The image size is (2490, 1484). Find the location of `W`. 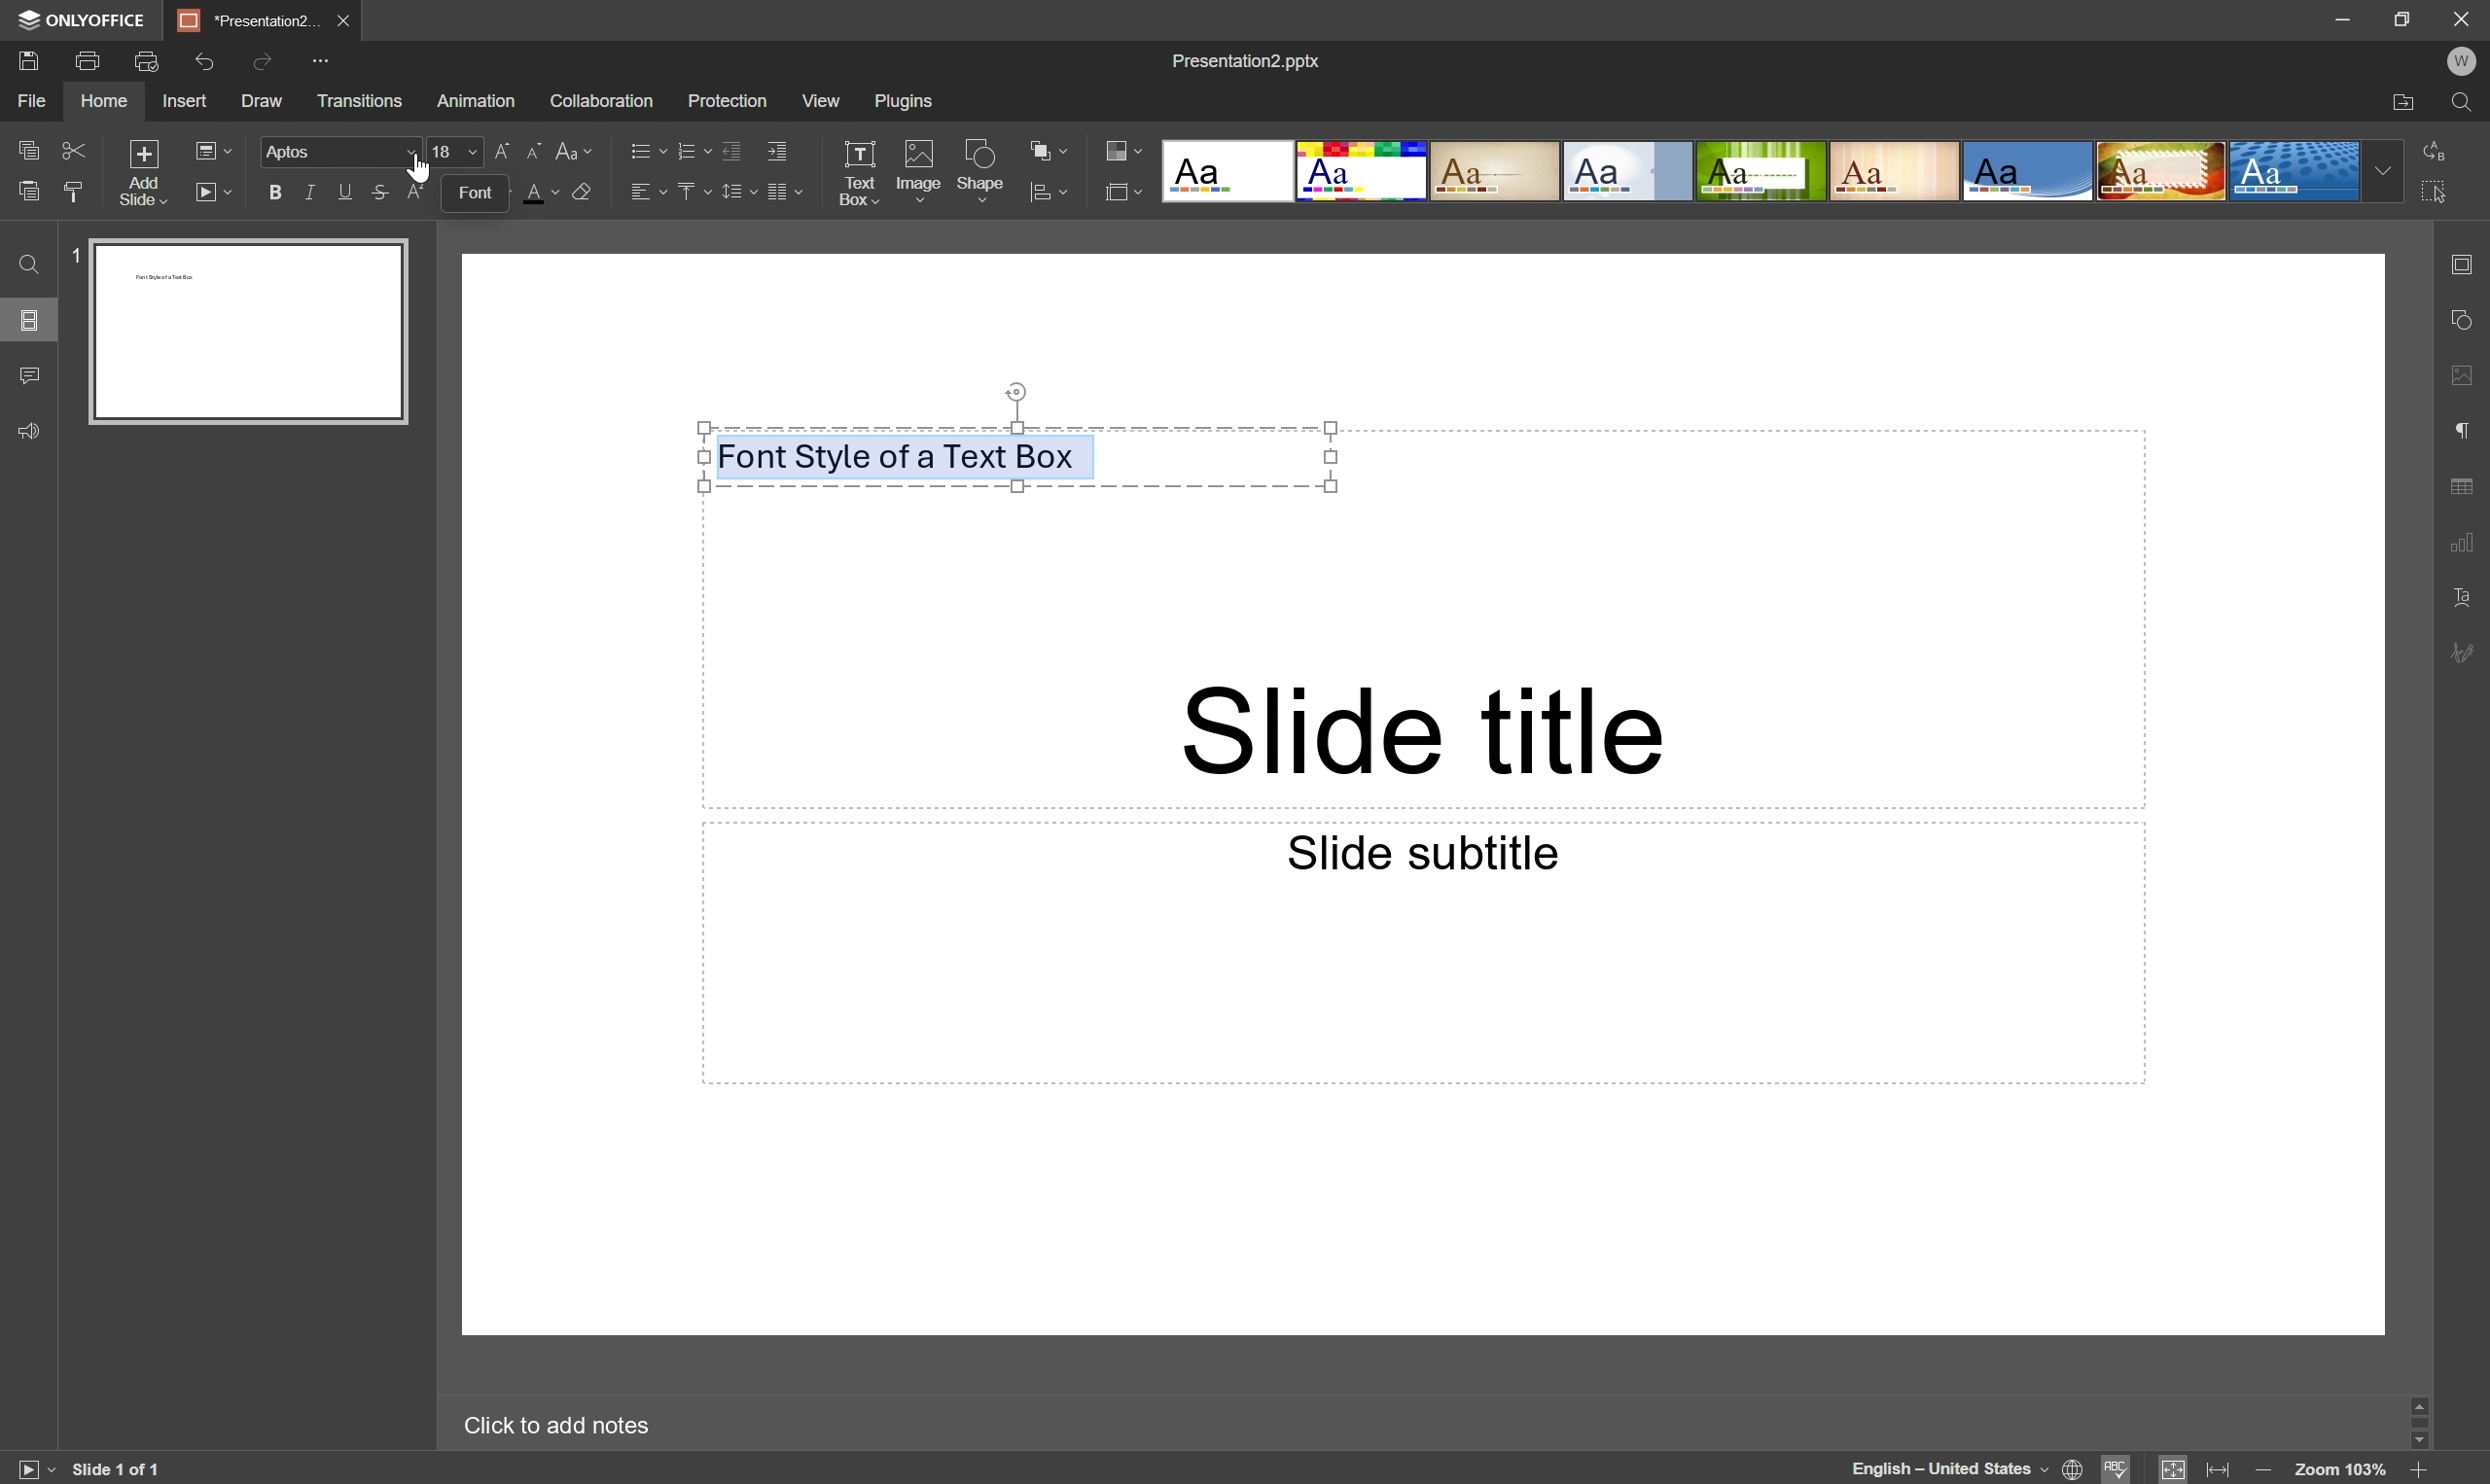

W is located at coordinates (2465, 60).